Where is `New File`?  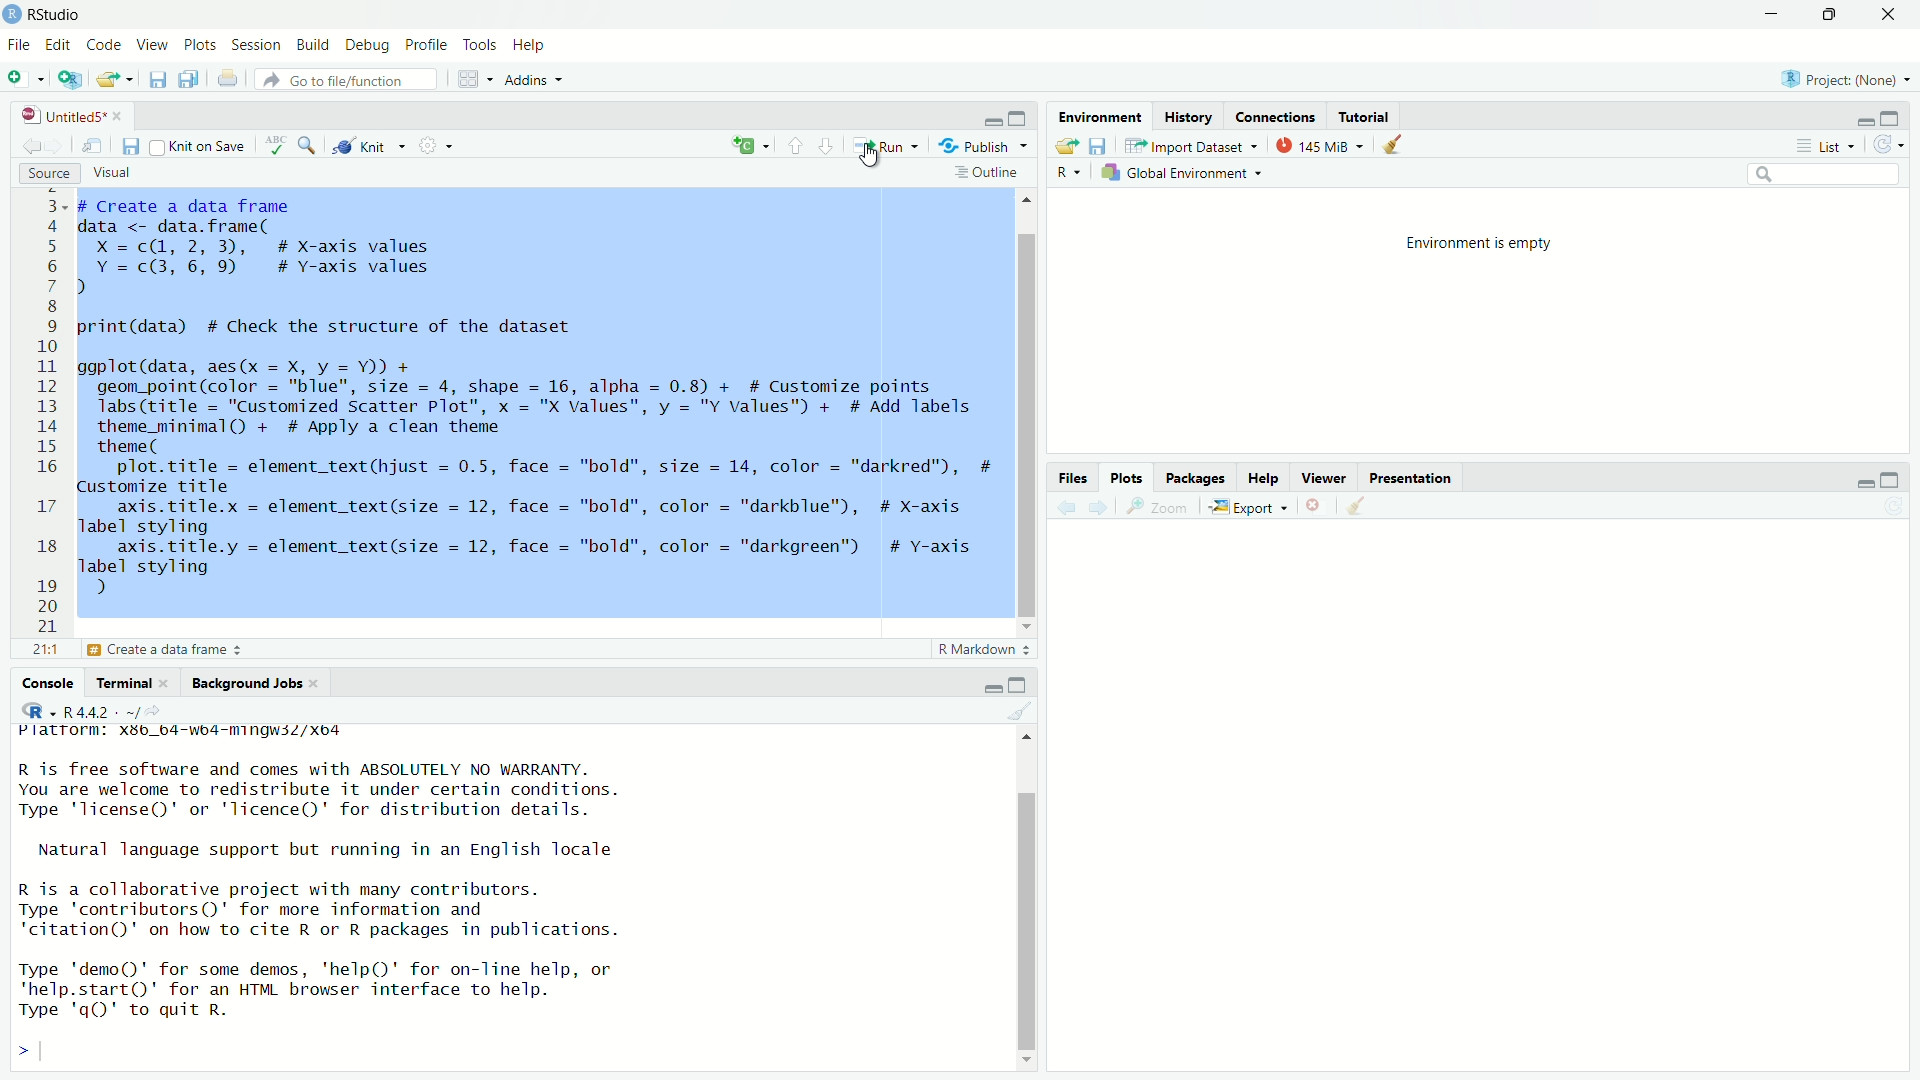 New File is located at coordinates (23, 77).